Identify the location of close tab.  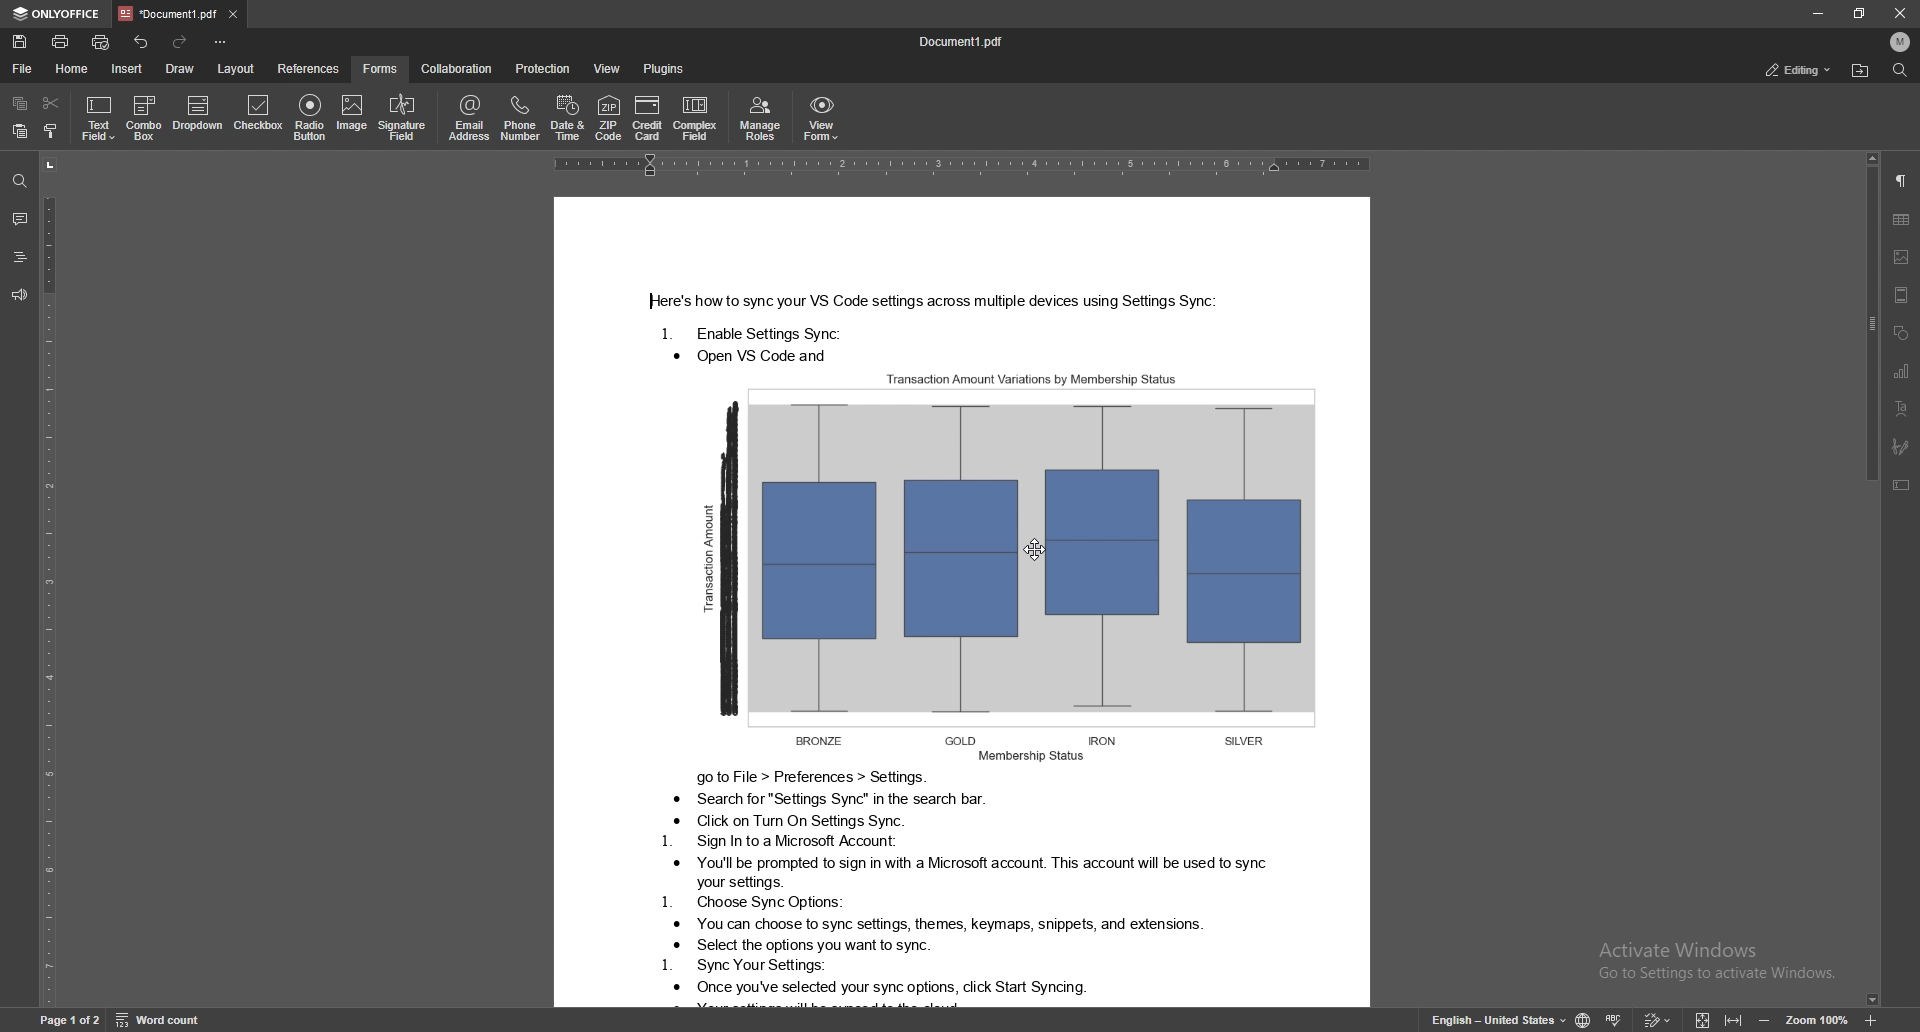
(234, 13).